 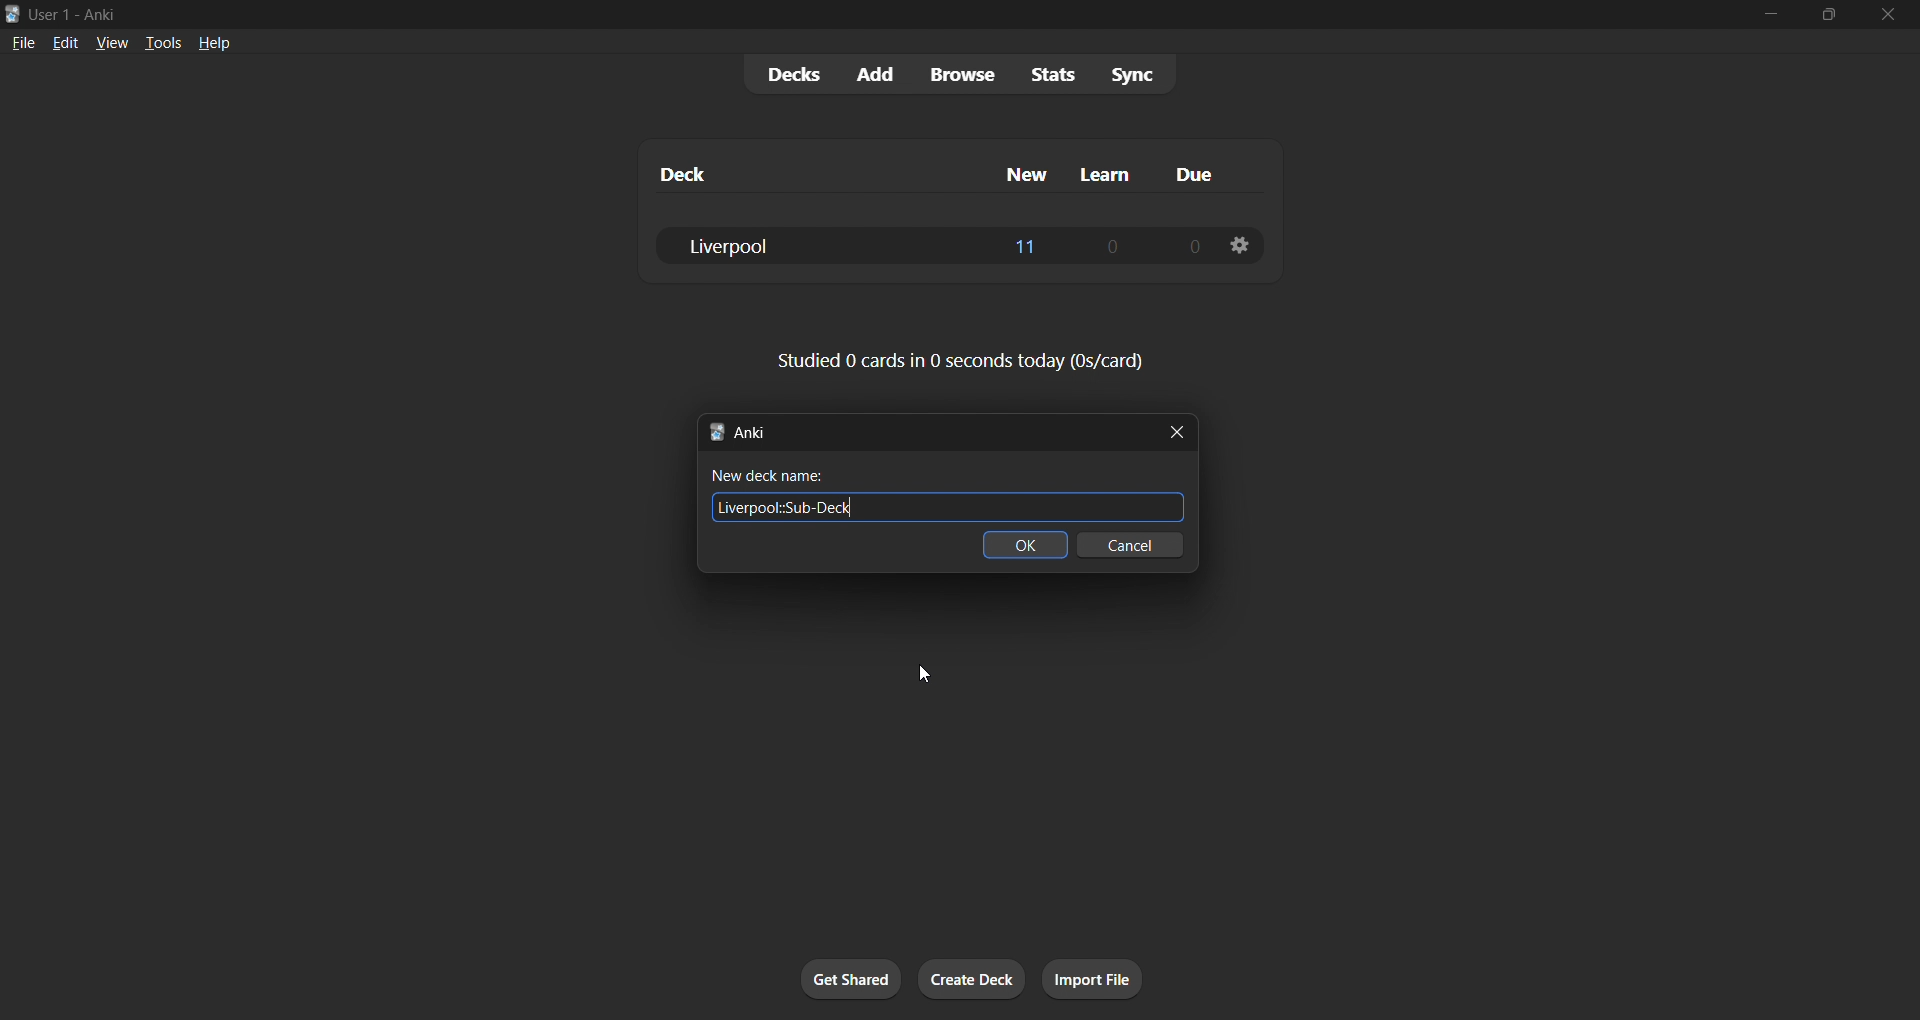 What do you see at coordinates (937, 245) in the screenshot?
I see `liverpool deck data` at bounding box center [937, 245].